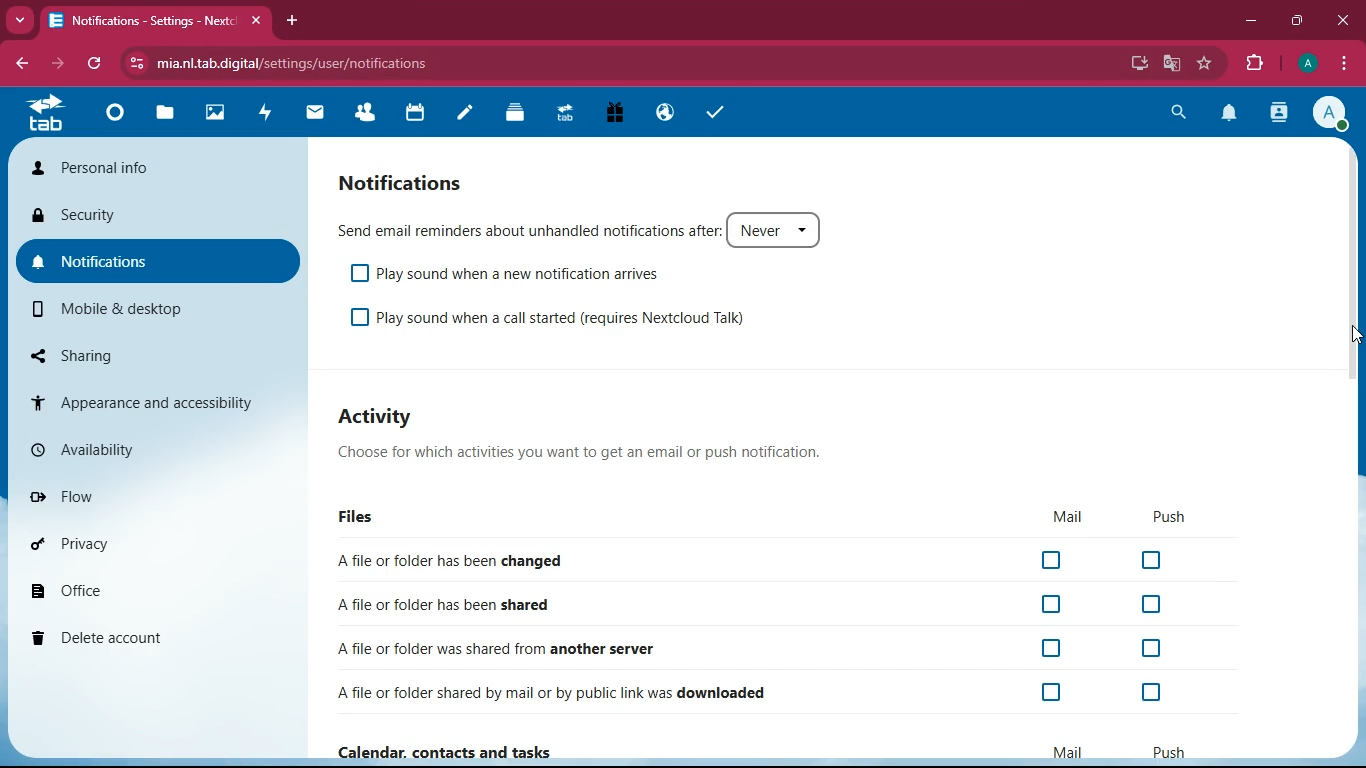  I want to click on maximize, so click(1297, 21).